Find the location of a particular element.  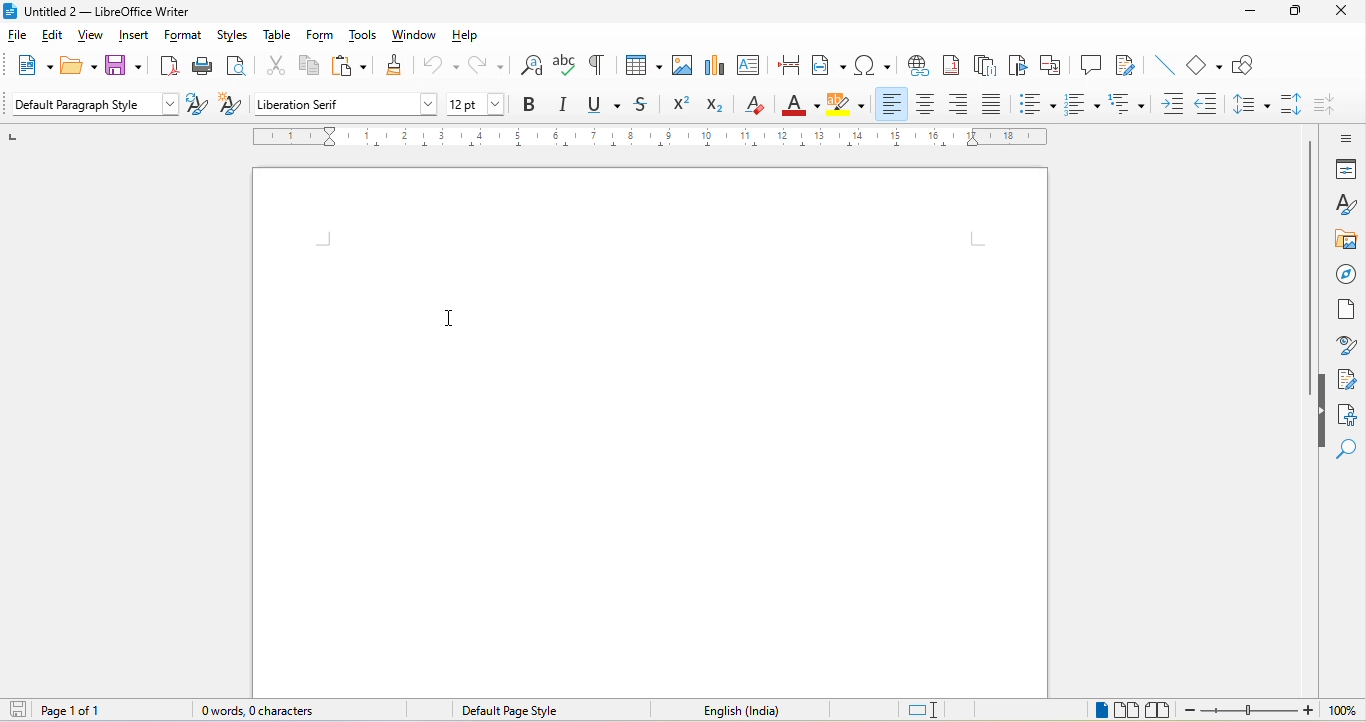

Untitled 2- LibreOffice writer is located at coordinates (106, 10).